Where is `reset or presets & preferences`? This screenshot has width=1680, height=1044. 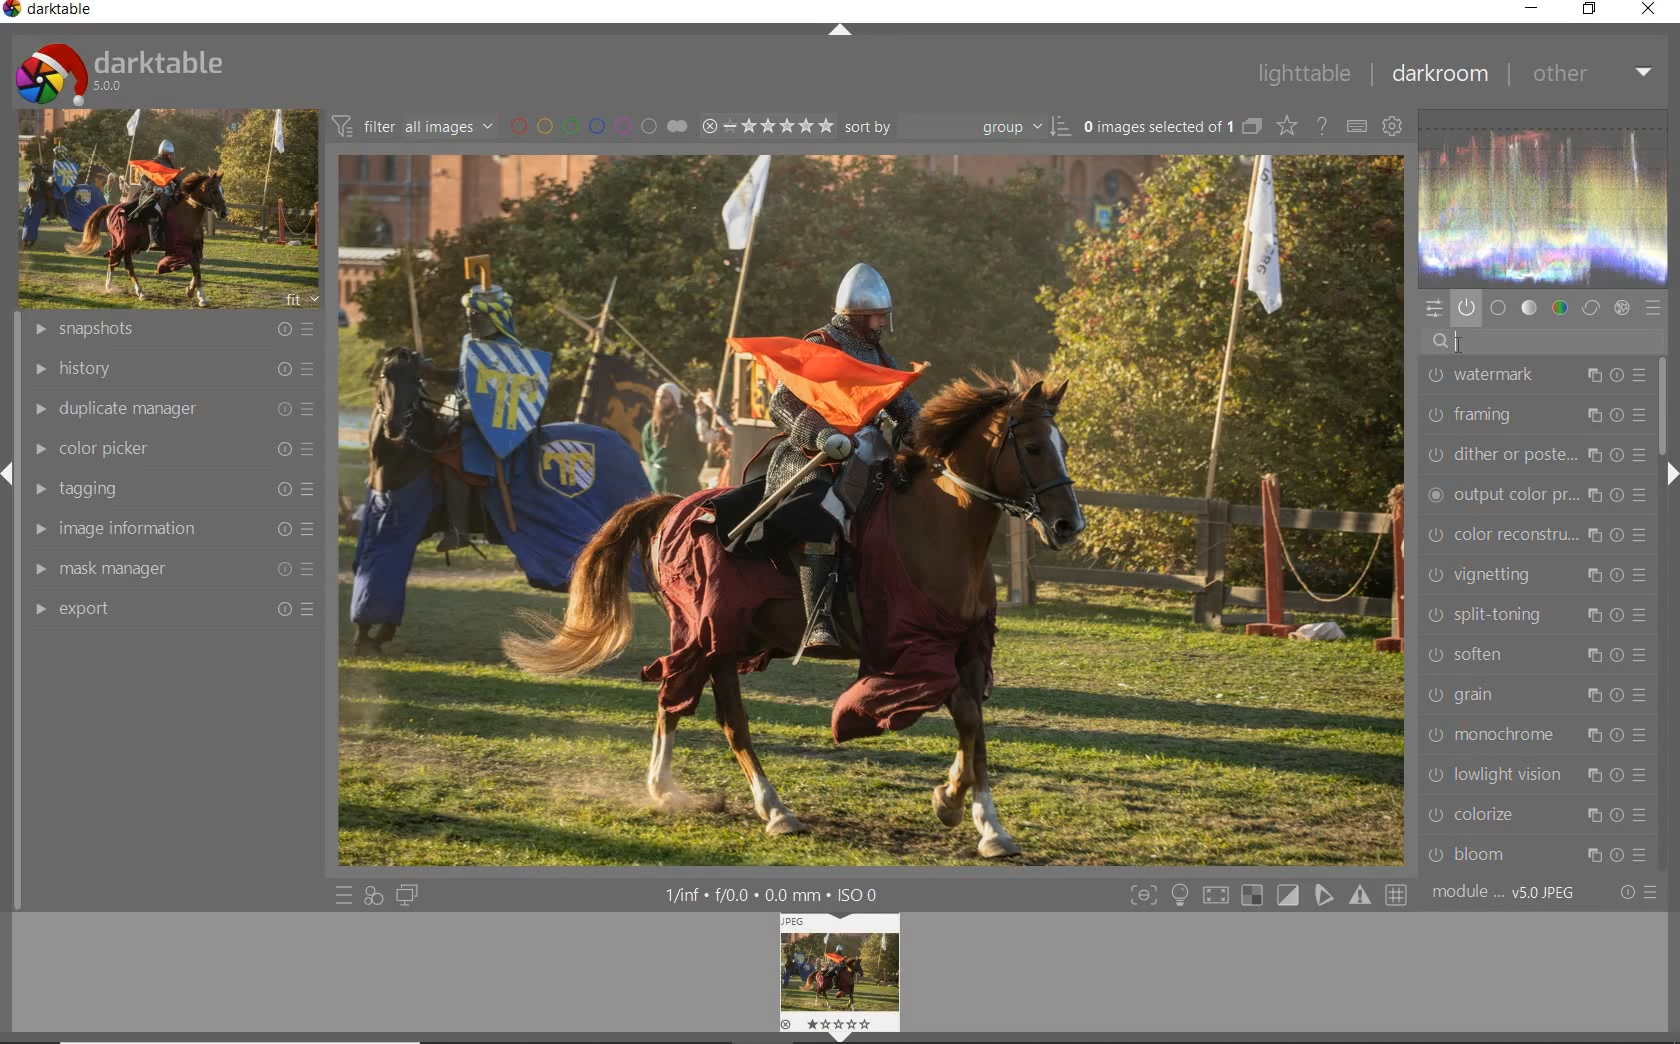
reset or presets & preferences is located at coordinates (1637, 892).